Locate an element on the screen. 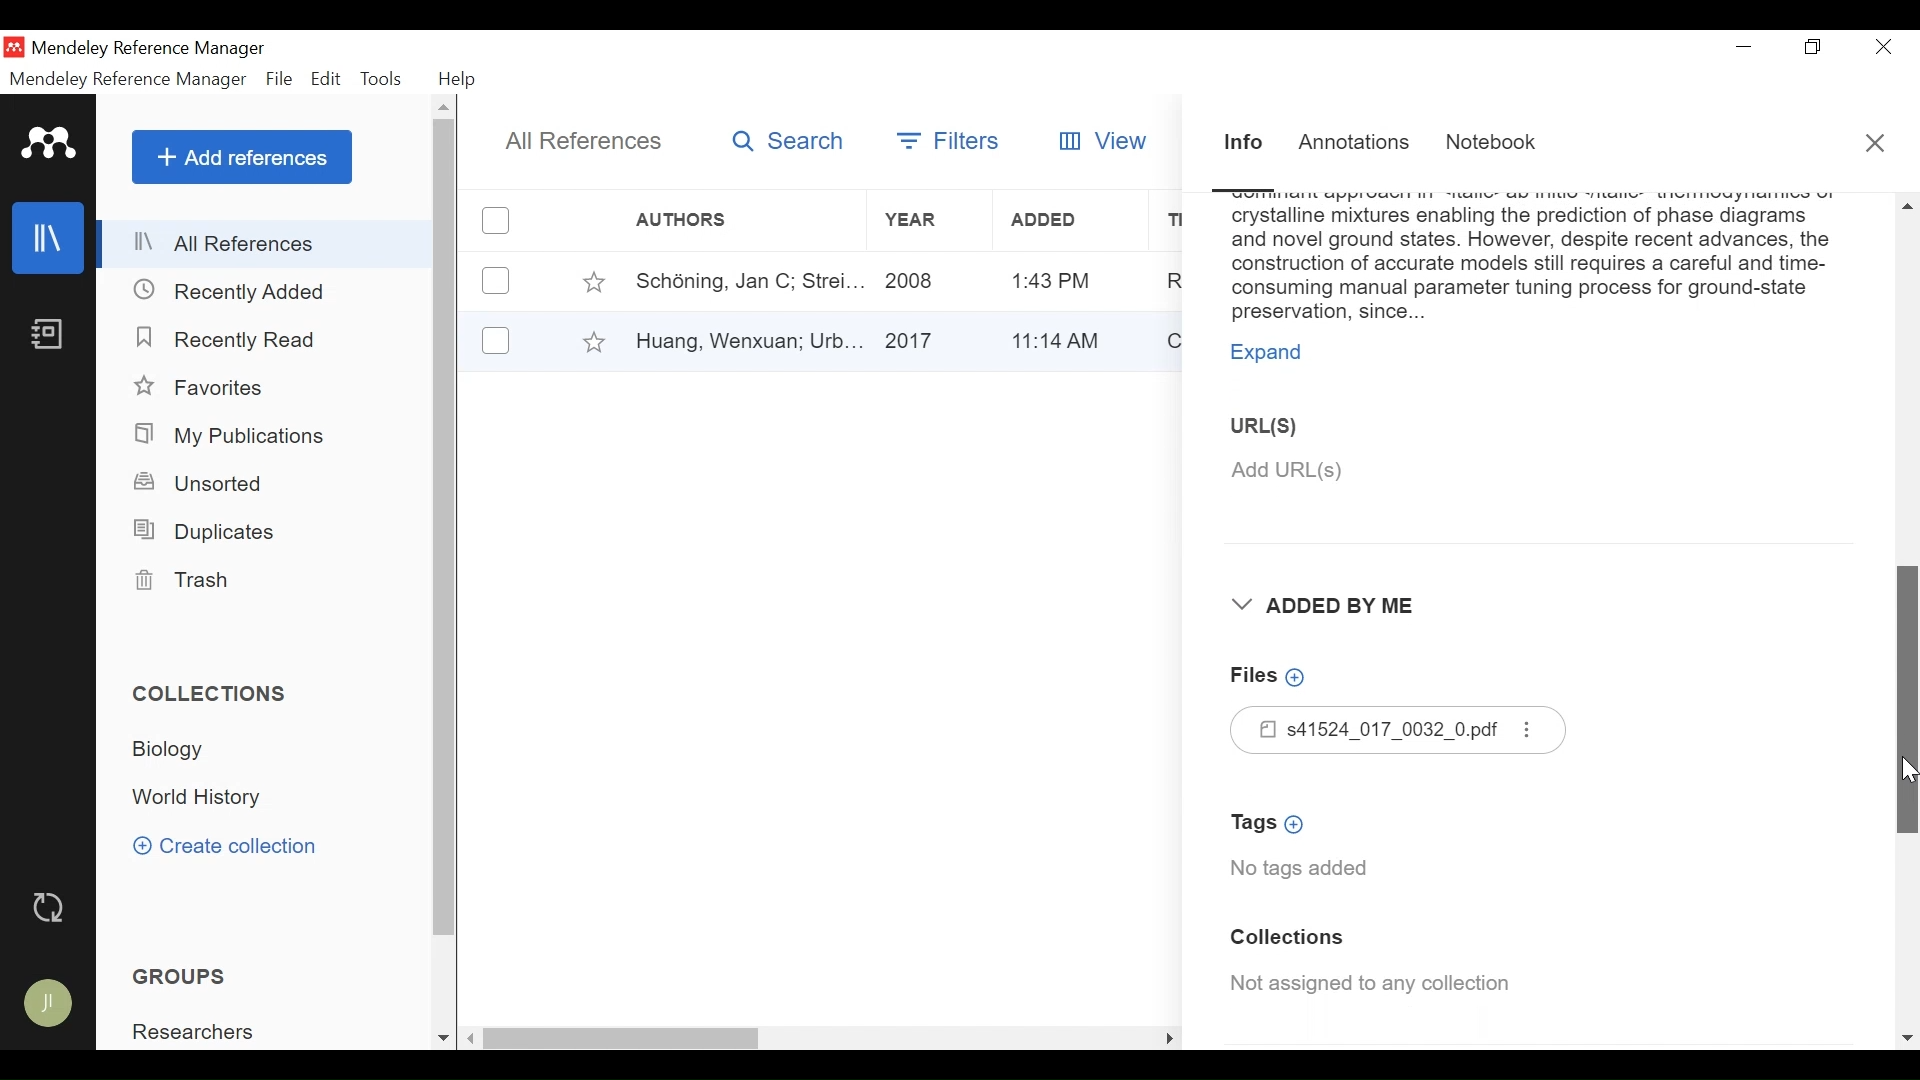 The height and width of the screenshot is (1080, 1920). Trash is located at coordinates (179, 580).